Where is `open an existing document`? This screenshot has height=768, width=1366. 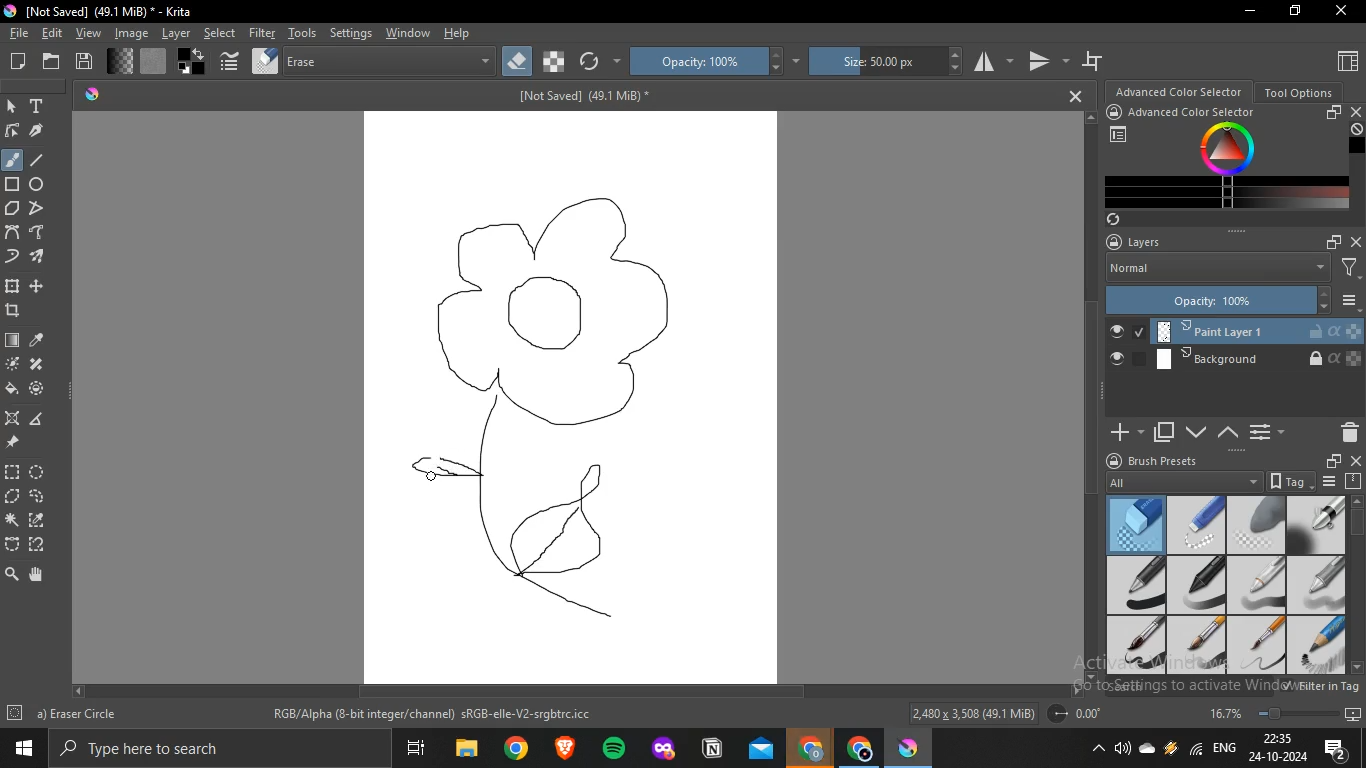 open an existing document is located at coordinates (54, 61).